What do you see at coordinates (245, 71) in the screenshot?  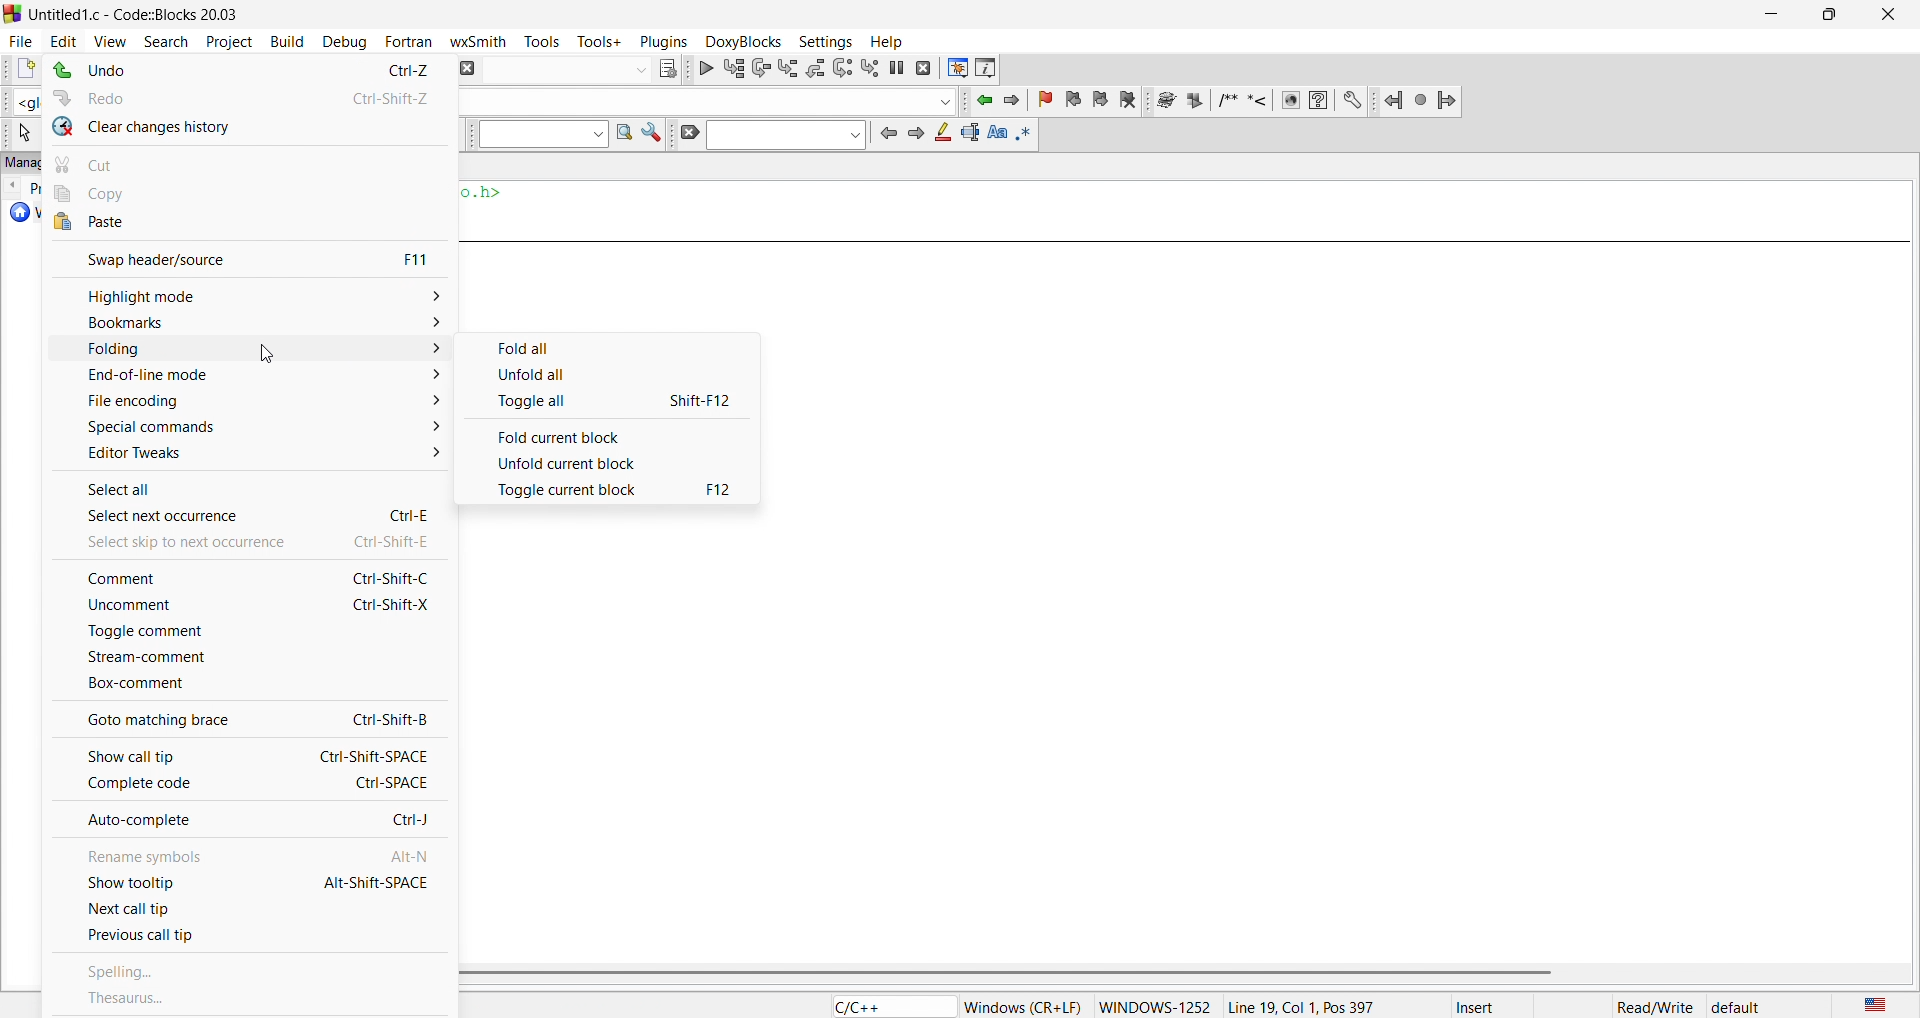 I see `undo` at bounding box center [245, 71].